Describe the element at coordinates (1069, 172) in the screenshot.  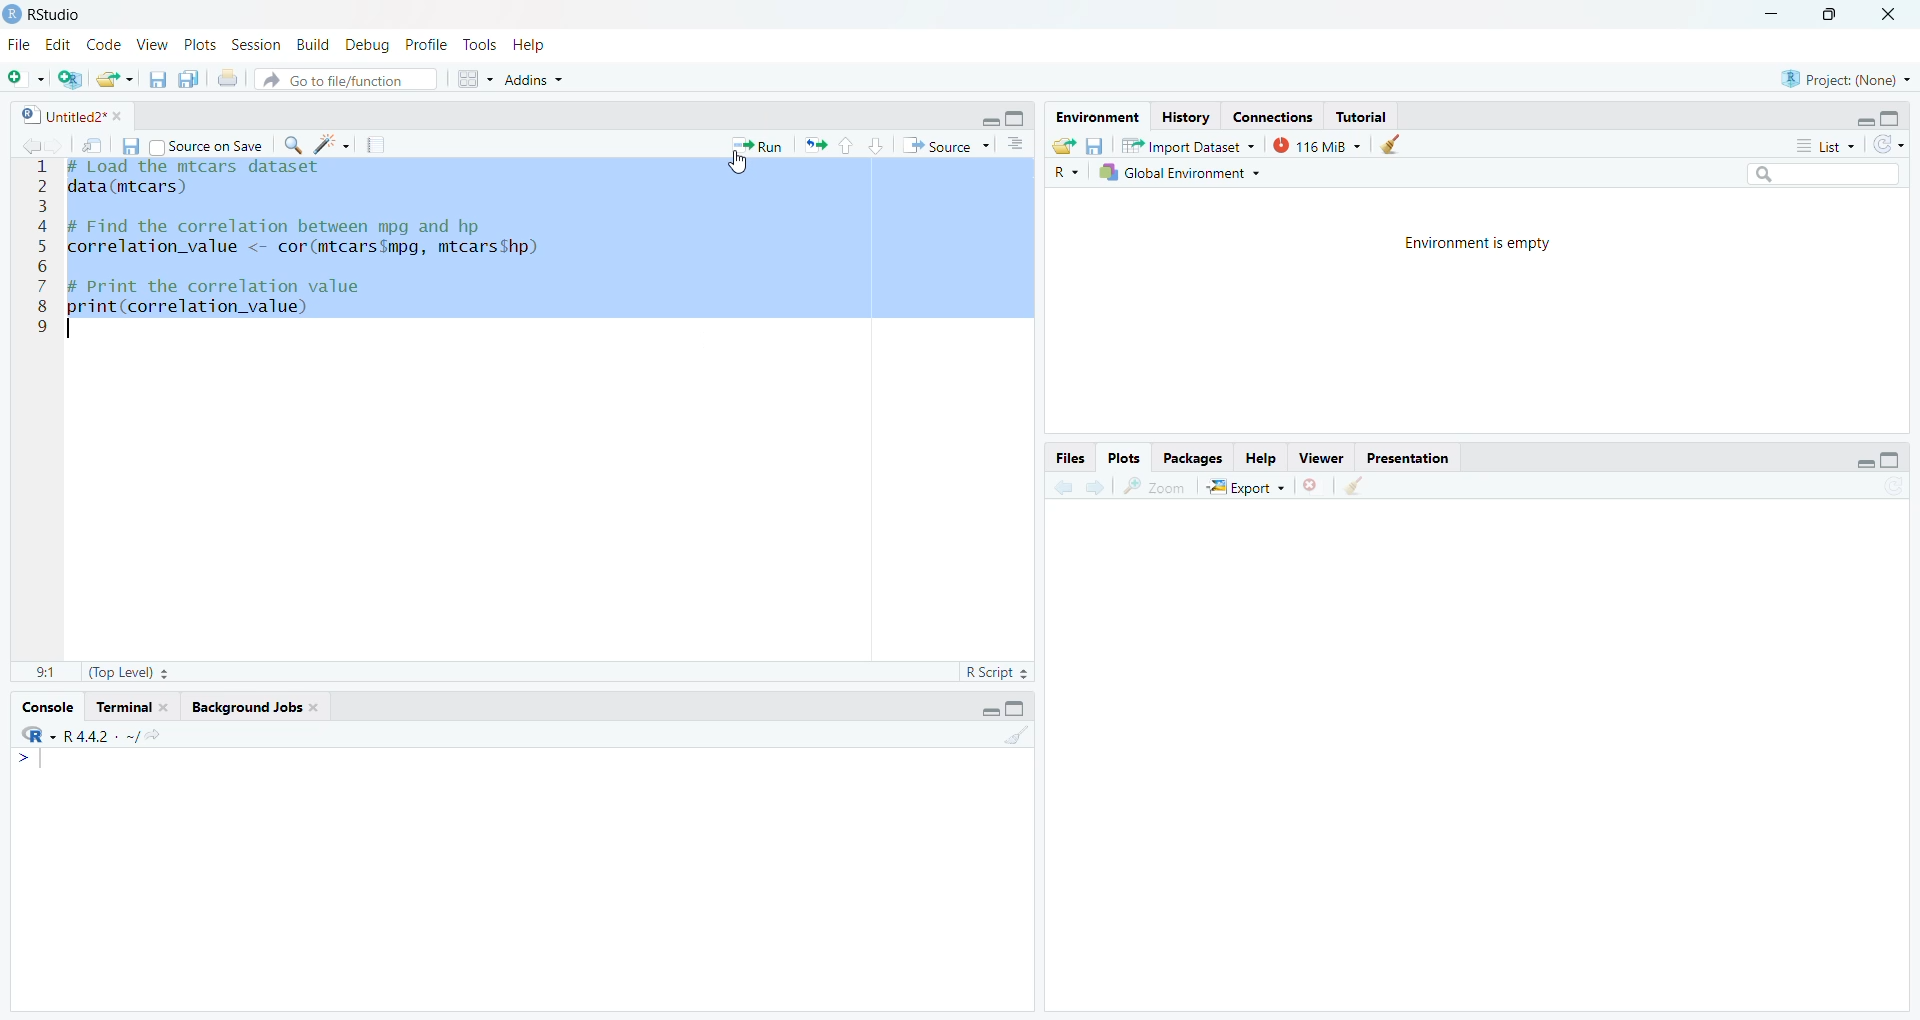
I see `R` at that location.